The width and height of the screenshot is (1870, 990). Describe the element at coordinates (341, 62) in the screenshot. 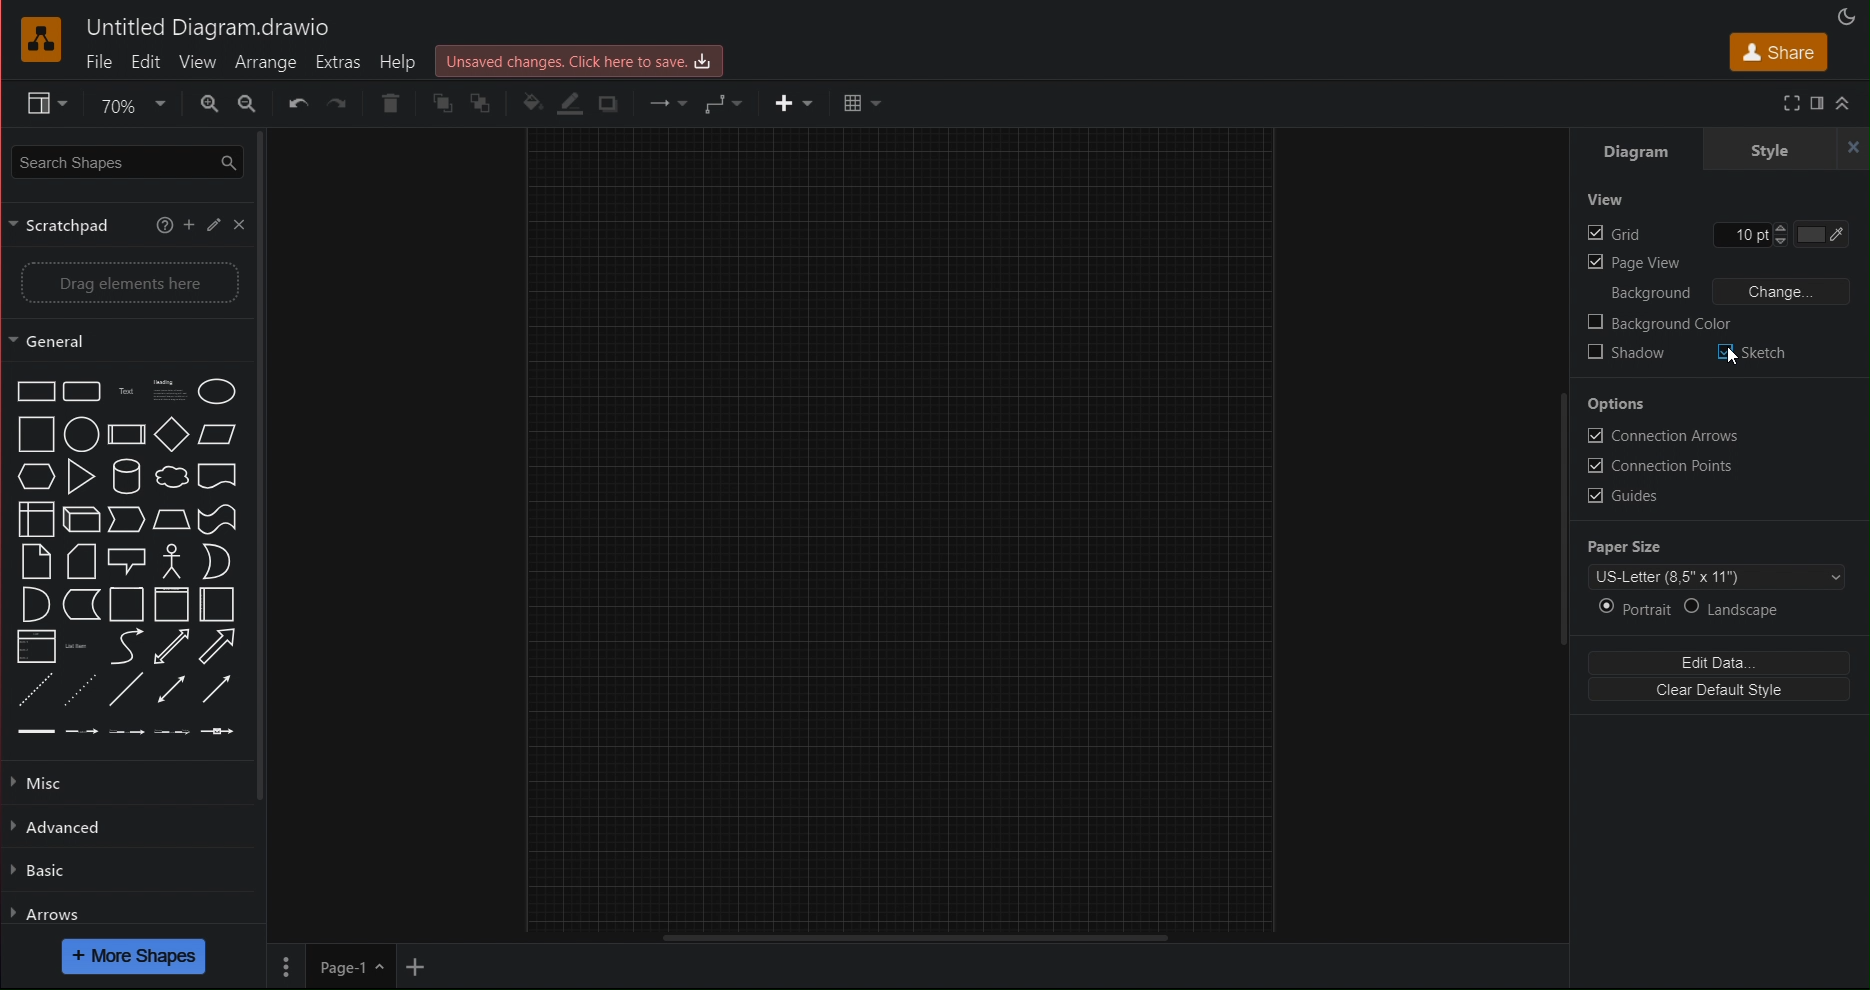

I see `Extras` at that location.